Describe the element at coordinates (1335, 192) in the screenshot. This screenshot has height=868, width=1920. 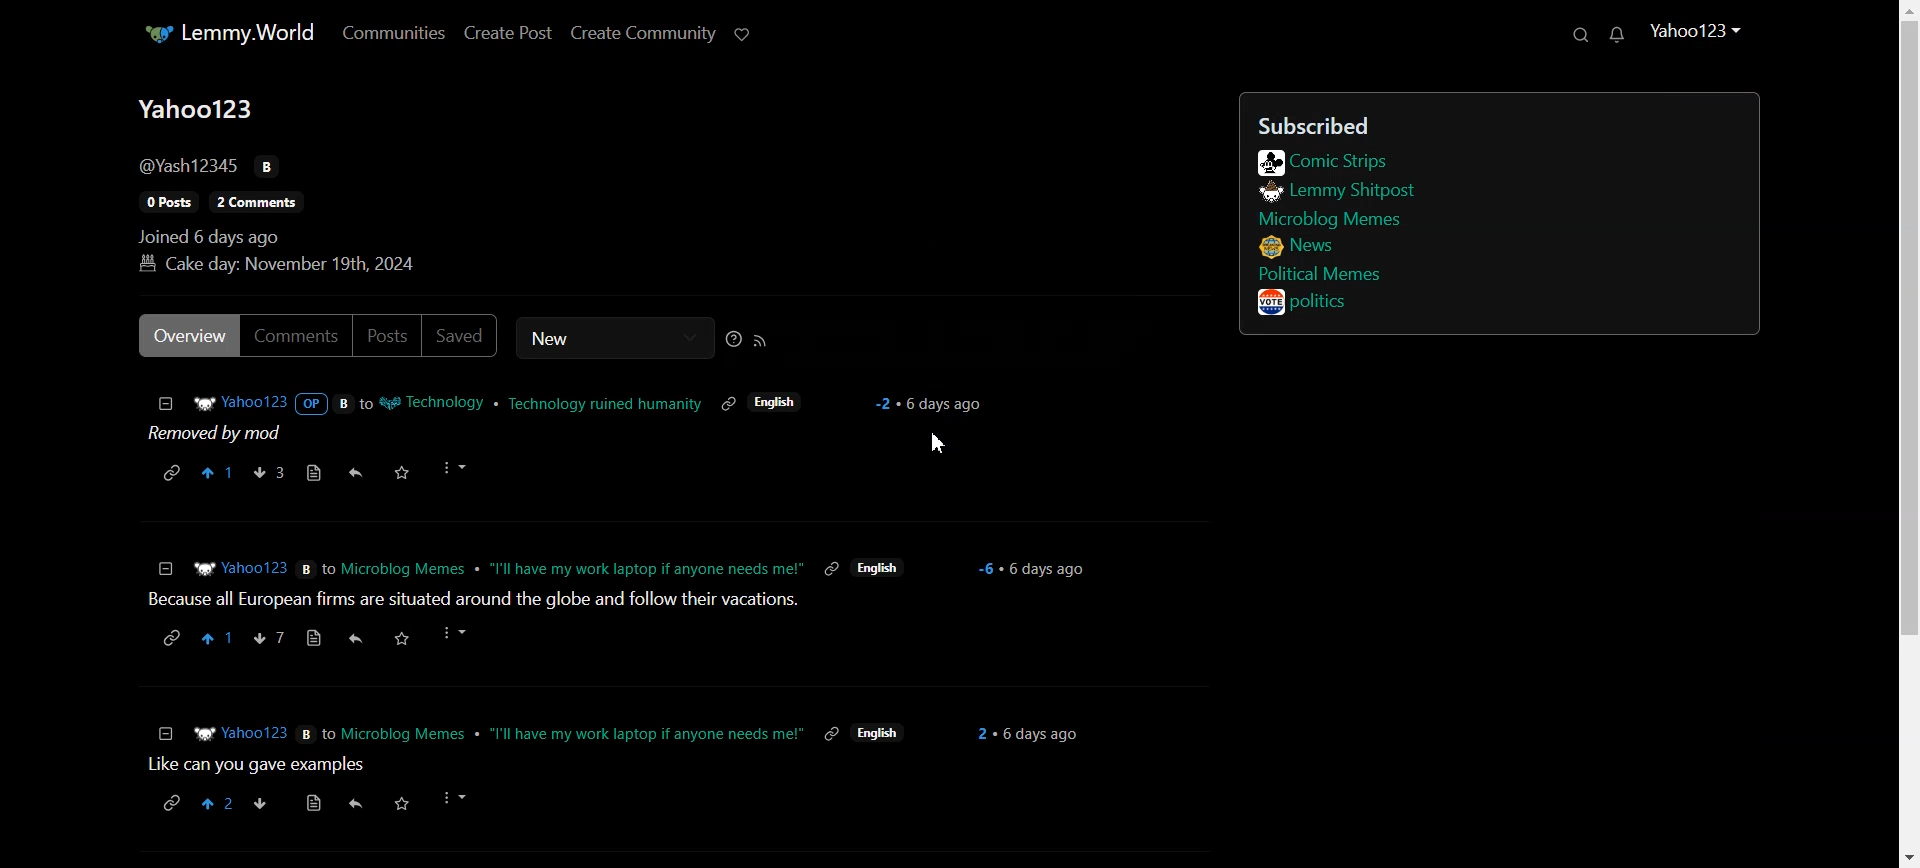
I see `lemmy shitpost` at that location.